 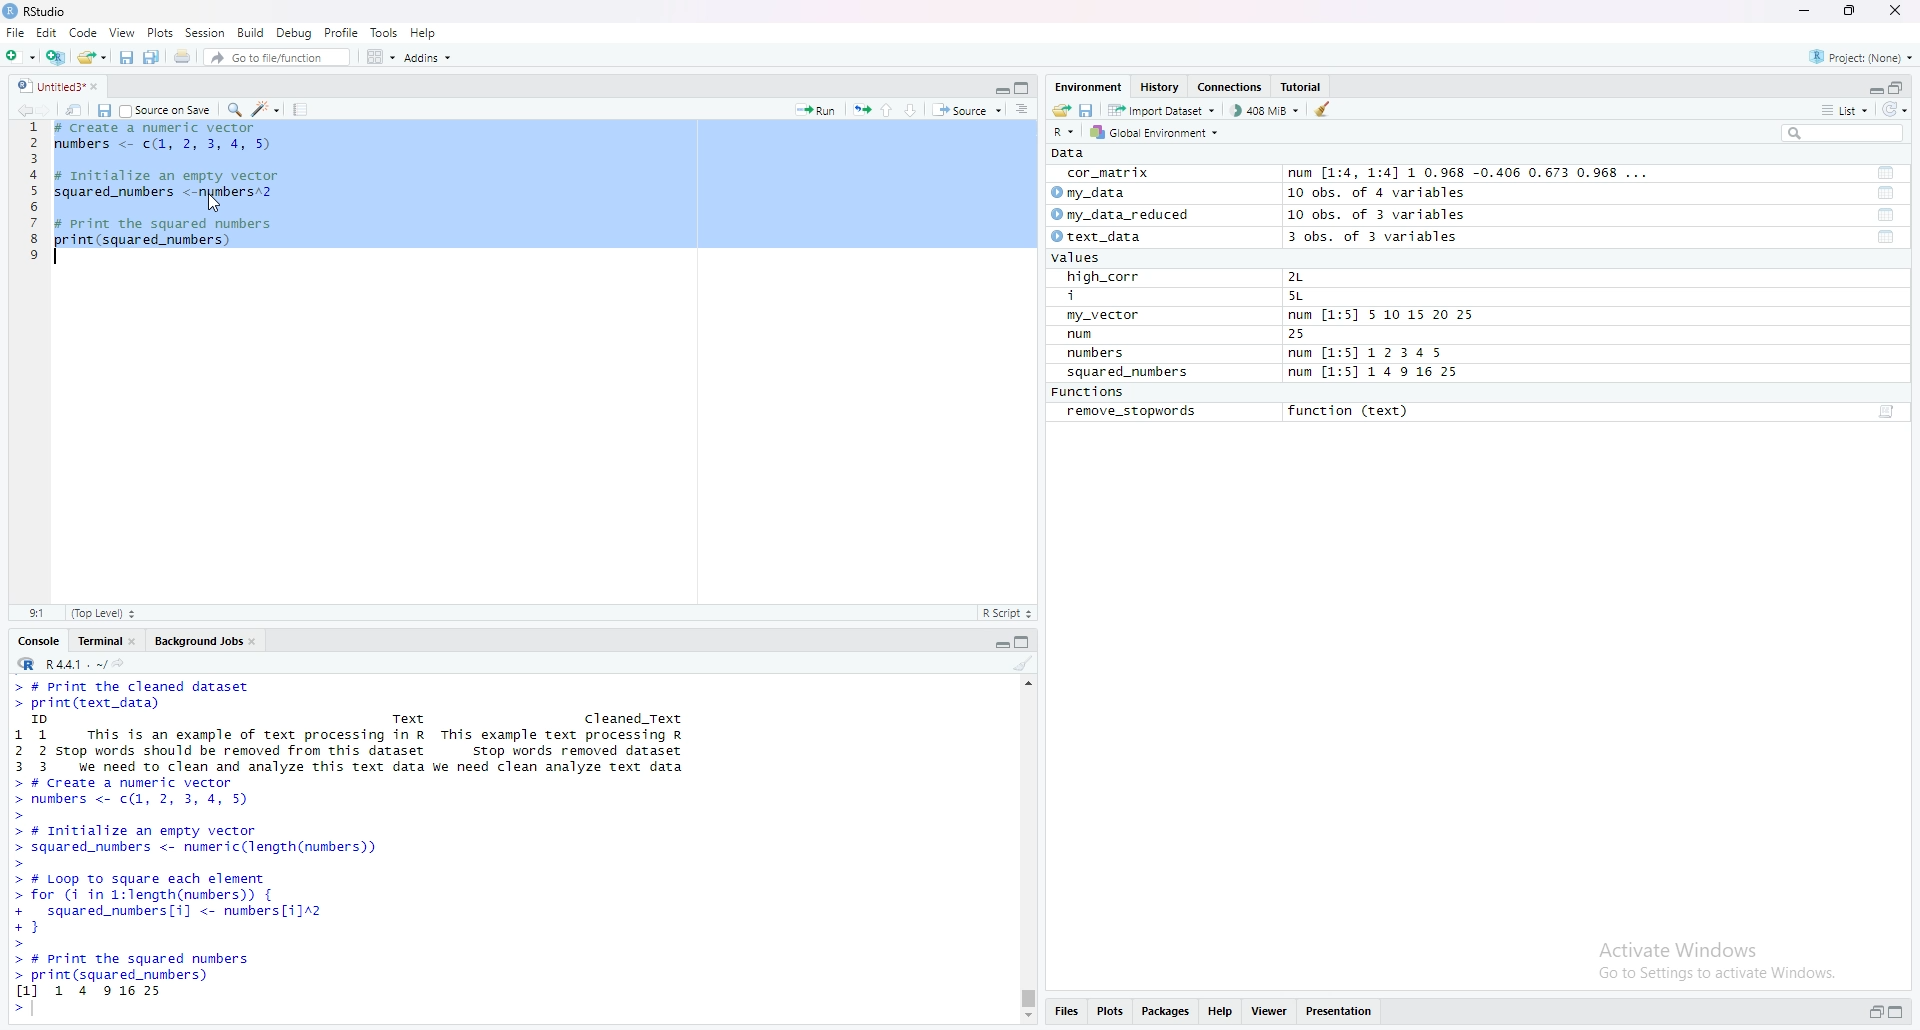 I want to click on num, so click(x=1102, y=335).